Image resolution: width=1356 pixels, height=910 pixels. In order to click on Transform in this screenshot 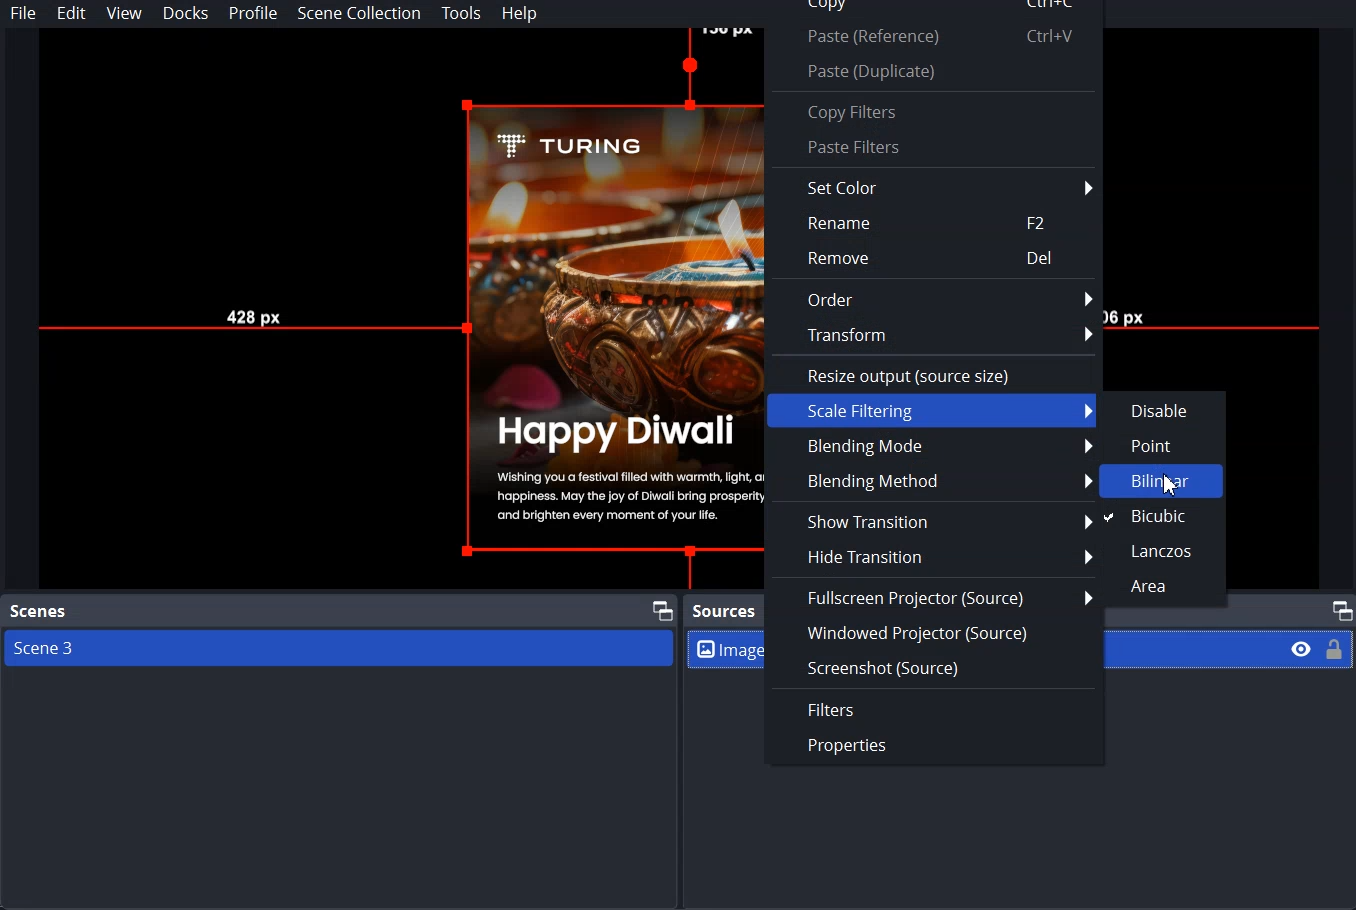, I will do `click(936, 336)`.